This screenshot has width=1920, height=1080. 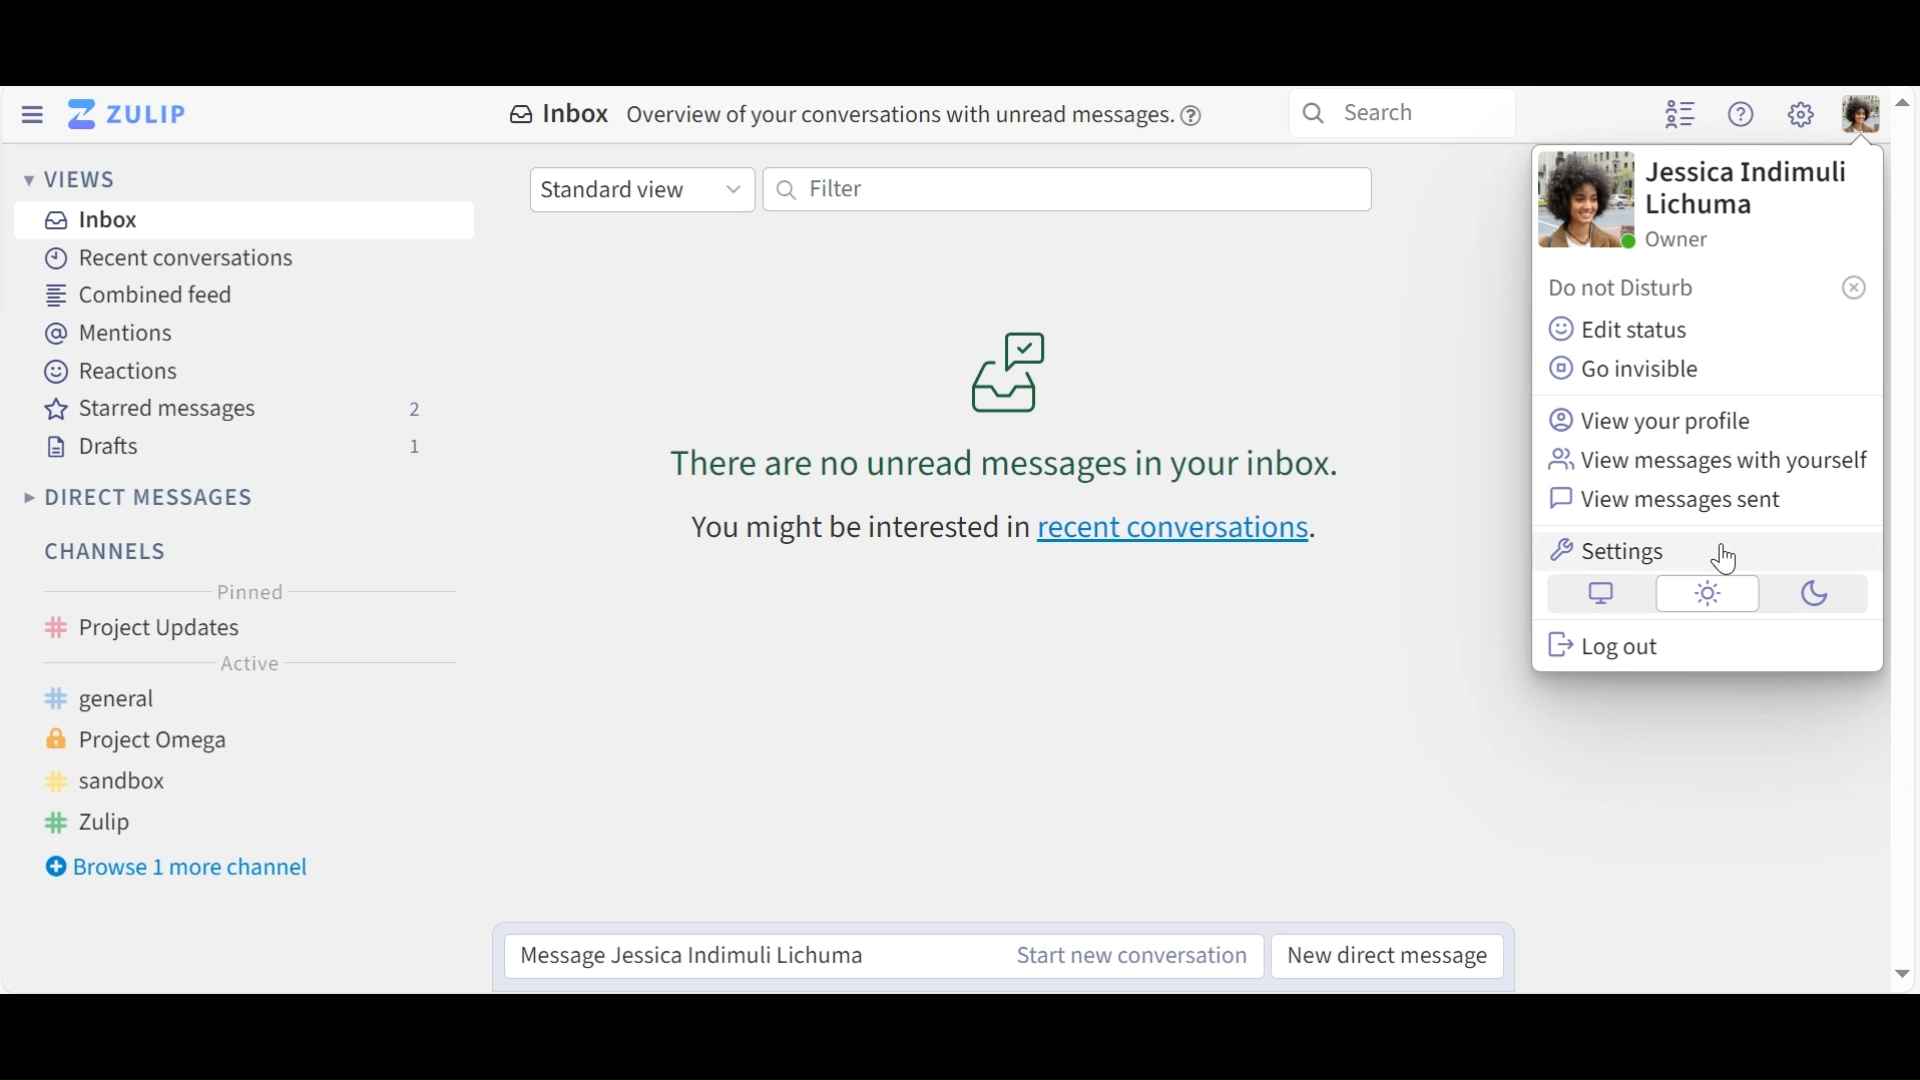 I want to click on Go Invisible, so click(x=1628, y=371).